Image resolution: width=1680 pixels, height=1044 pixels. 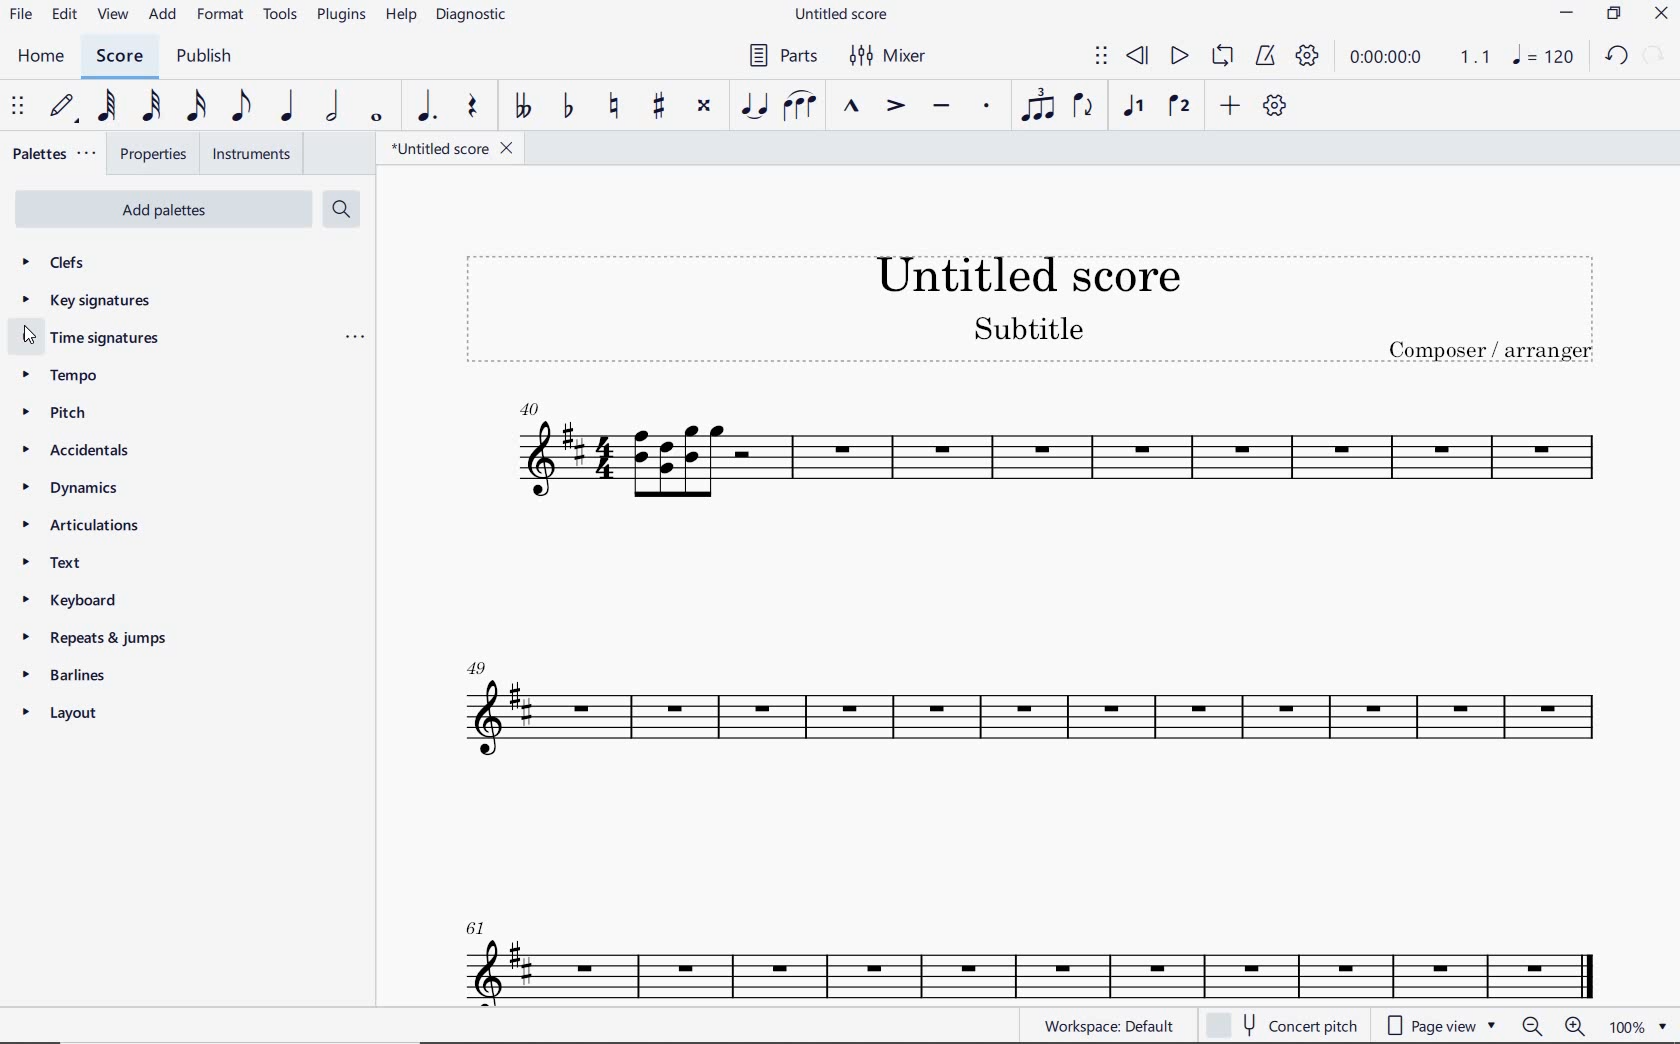 I want to click on TENUTO, so click(x=940, y=107).